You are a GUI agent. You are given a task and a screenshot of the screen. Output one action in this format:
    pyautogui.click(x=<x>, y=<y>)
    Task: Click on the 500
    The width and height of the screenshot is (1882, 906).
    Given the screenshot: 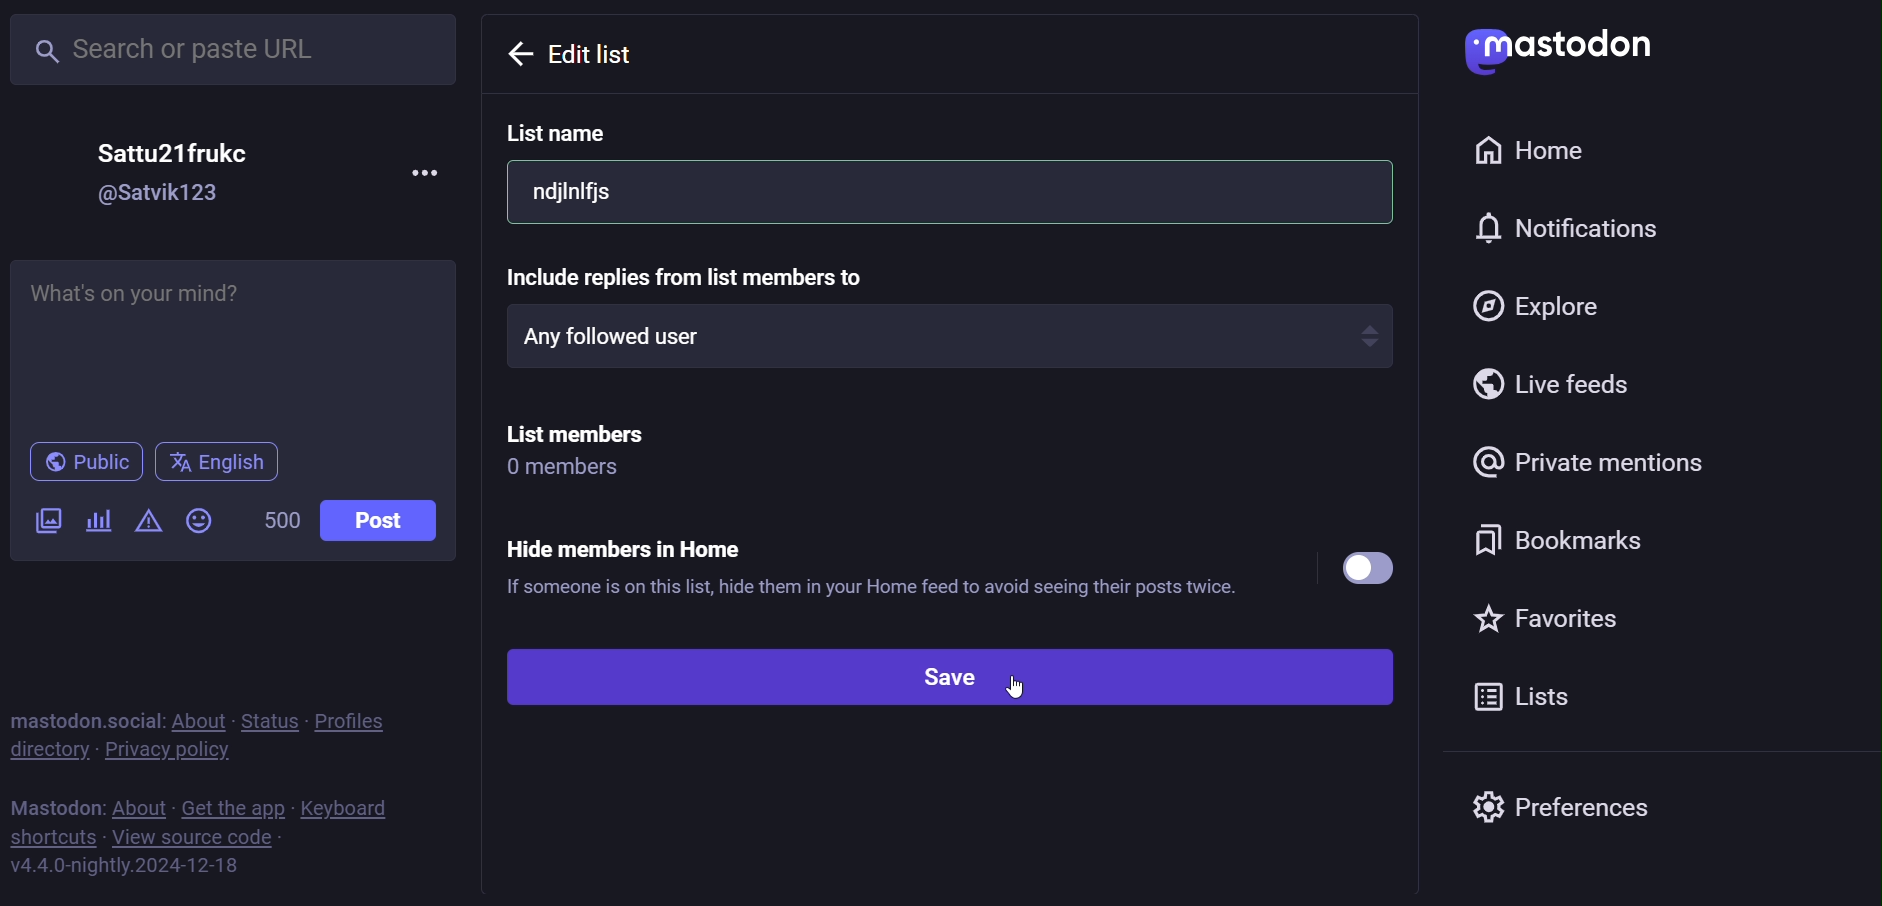 What is the action you would take?
    pyautogui.click(x=282, y=521)
    